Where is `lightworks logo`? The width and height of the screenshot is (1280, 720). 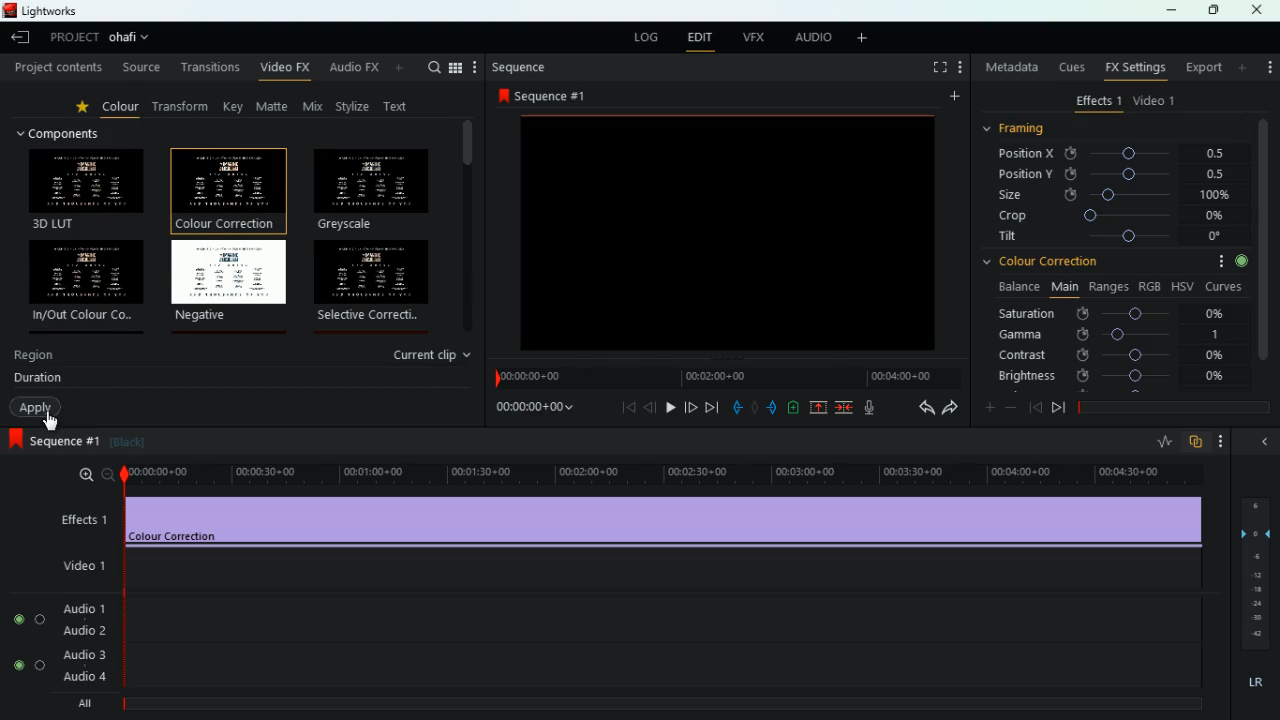
lightworks logo is located at coordinates (8, 10).